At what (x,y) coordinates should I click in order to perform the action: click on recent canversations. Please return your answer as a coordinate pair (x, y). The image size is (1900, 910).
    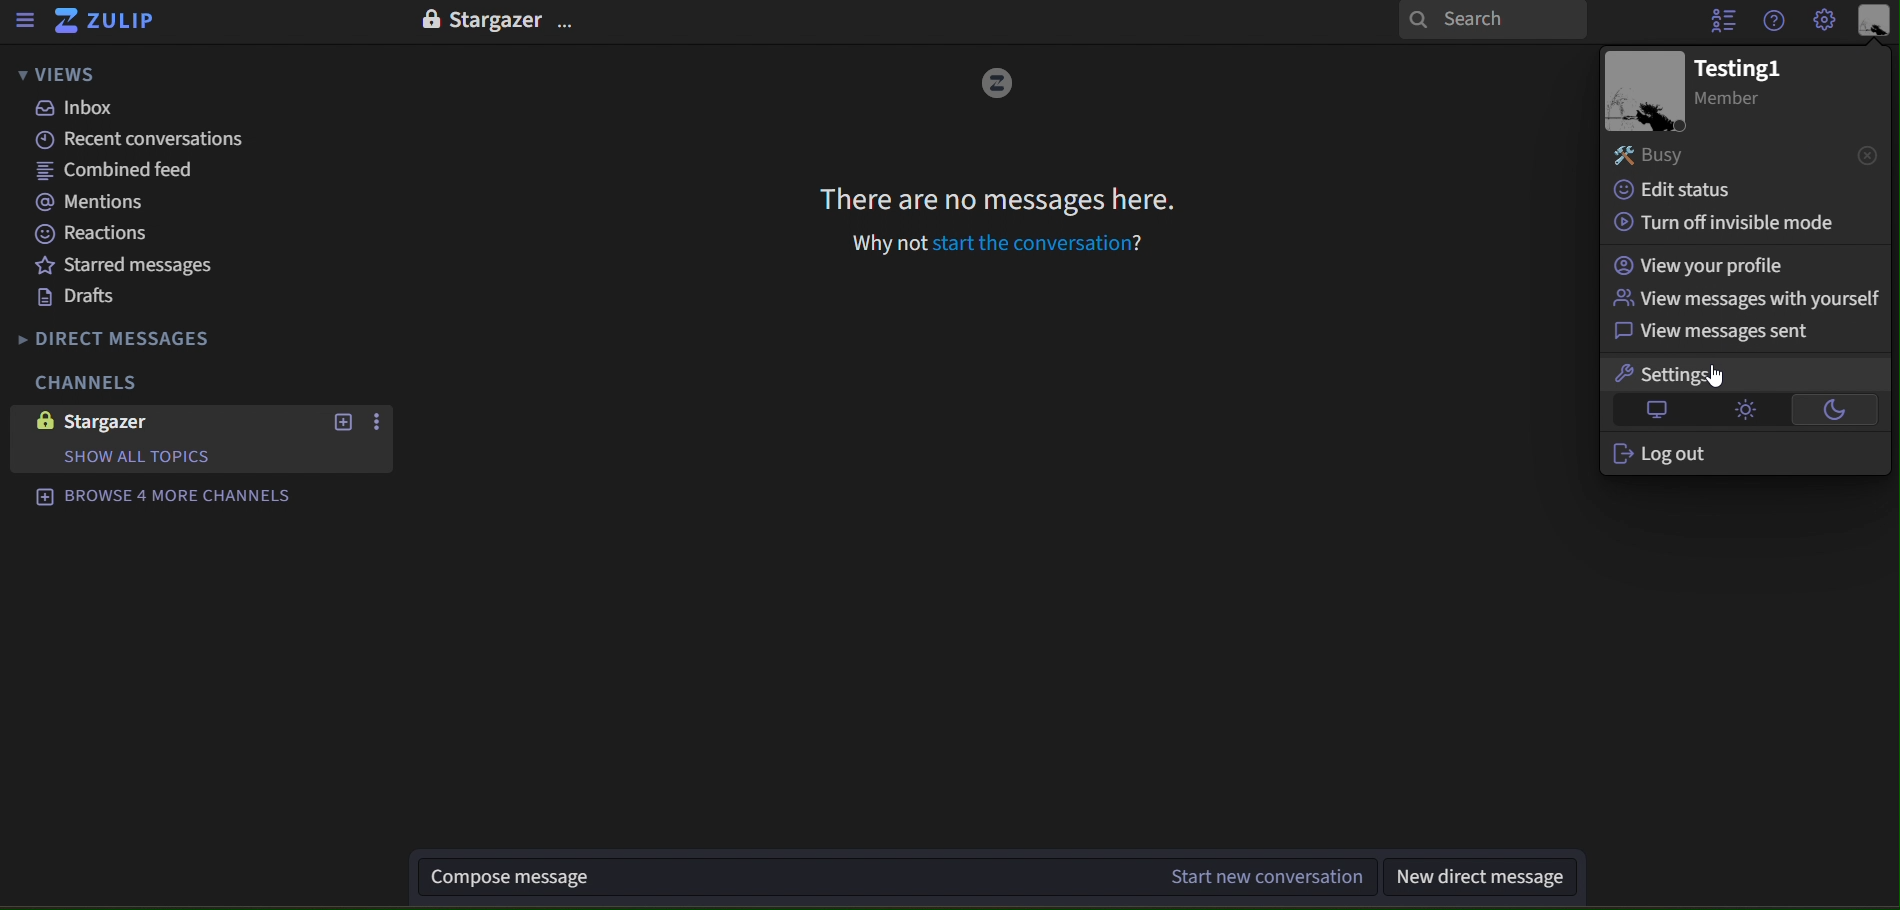
    Looking at the image, I should click on (129, 140).